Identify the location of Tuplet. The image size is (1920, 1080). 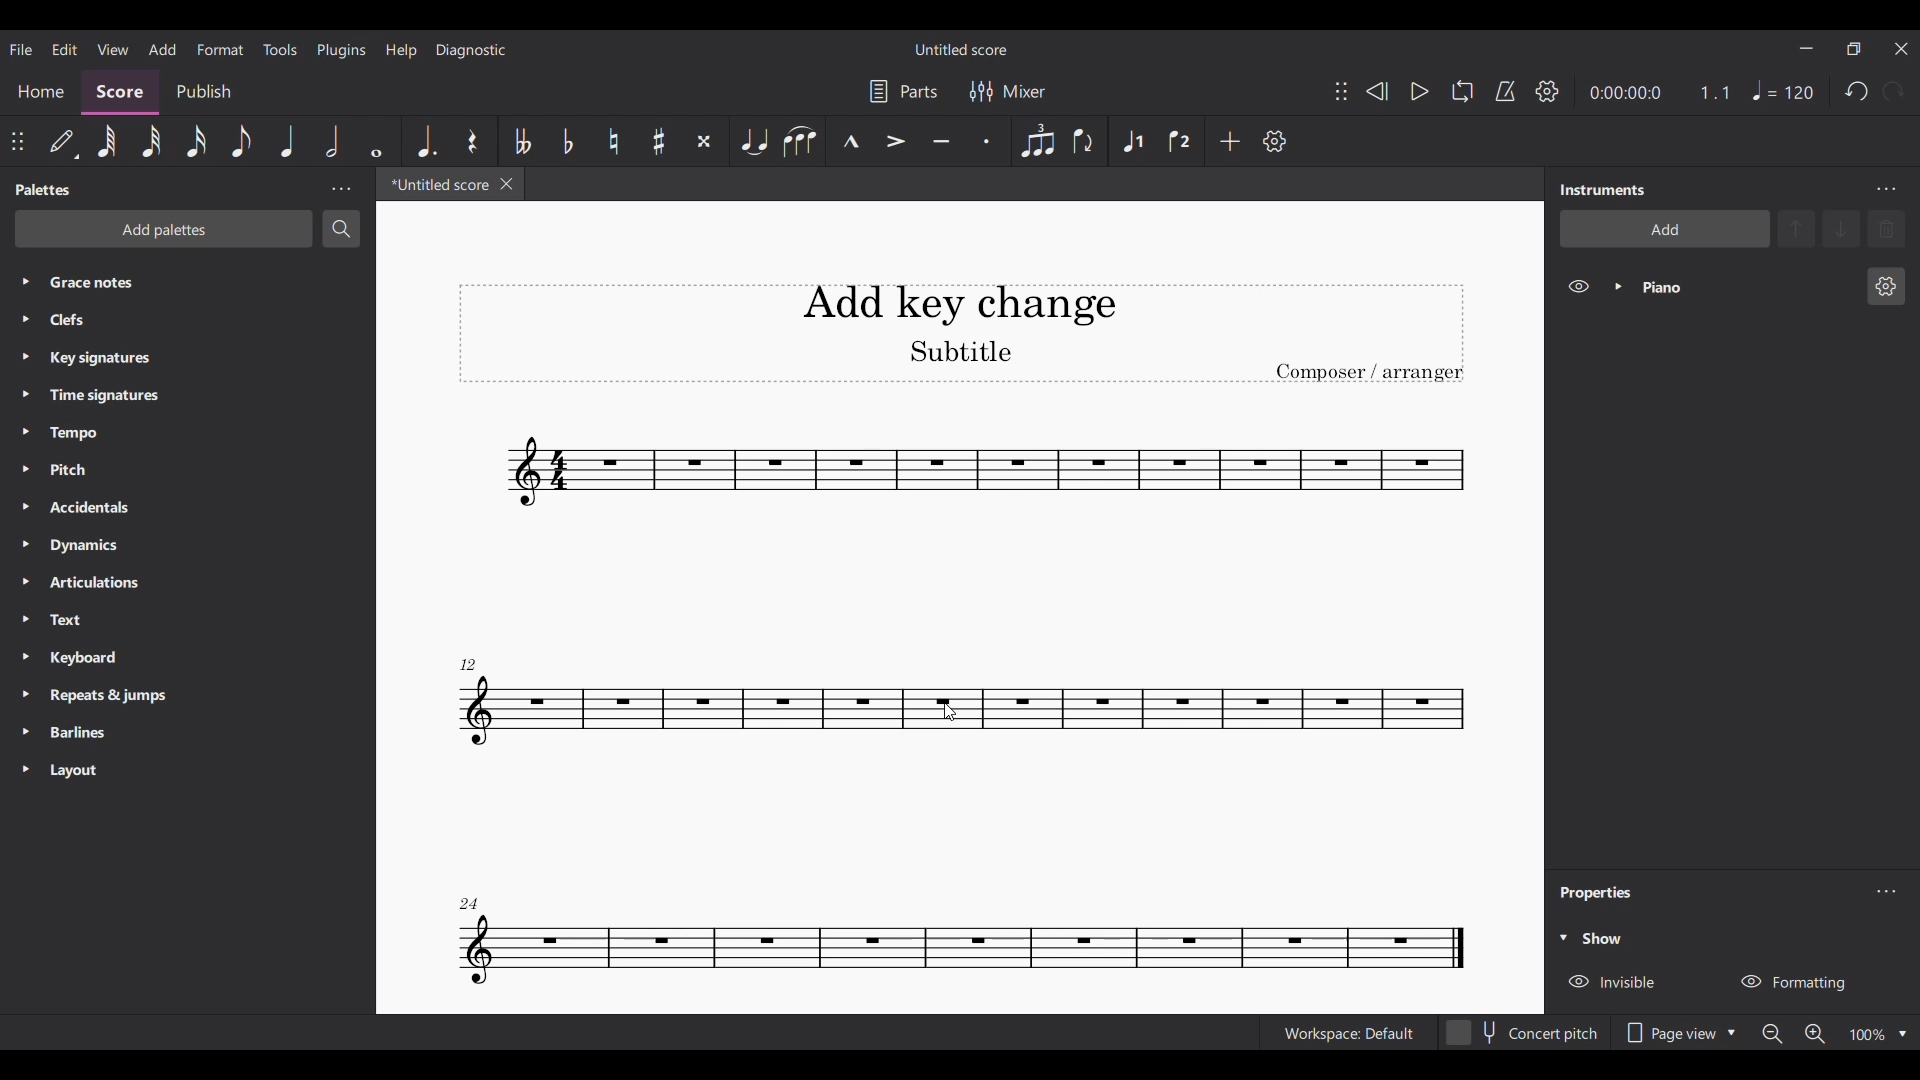
(1038, 141).